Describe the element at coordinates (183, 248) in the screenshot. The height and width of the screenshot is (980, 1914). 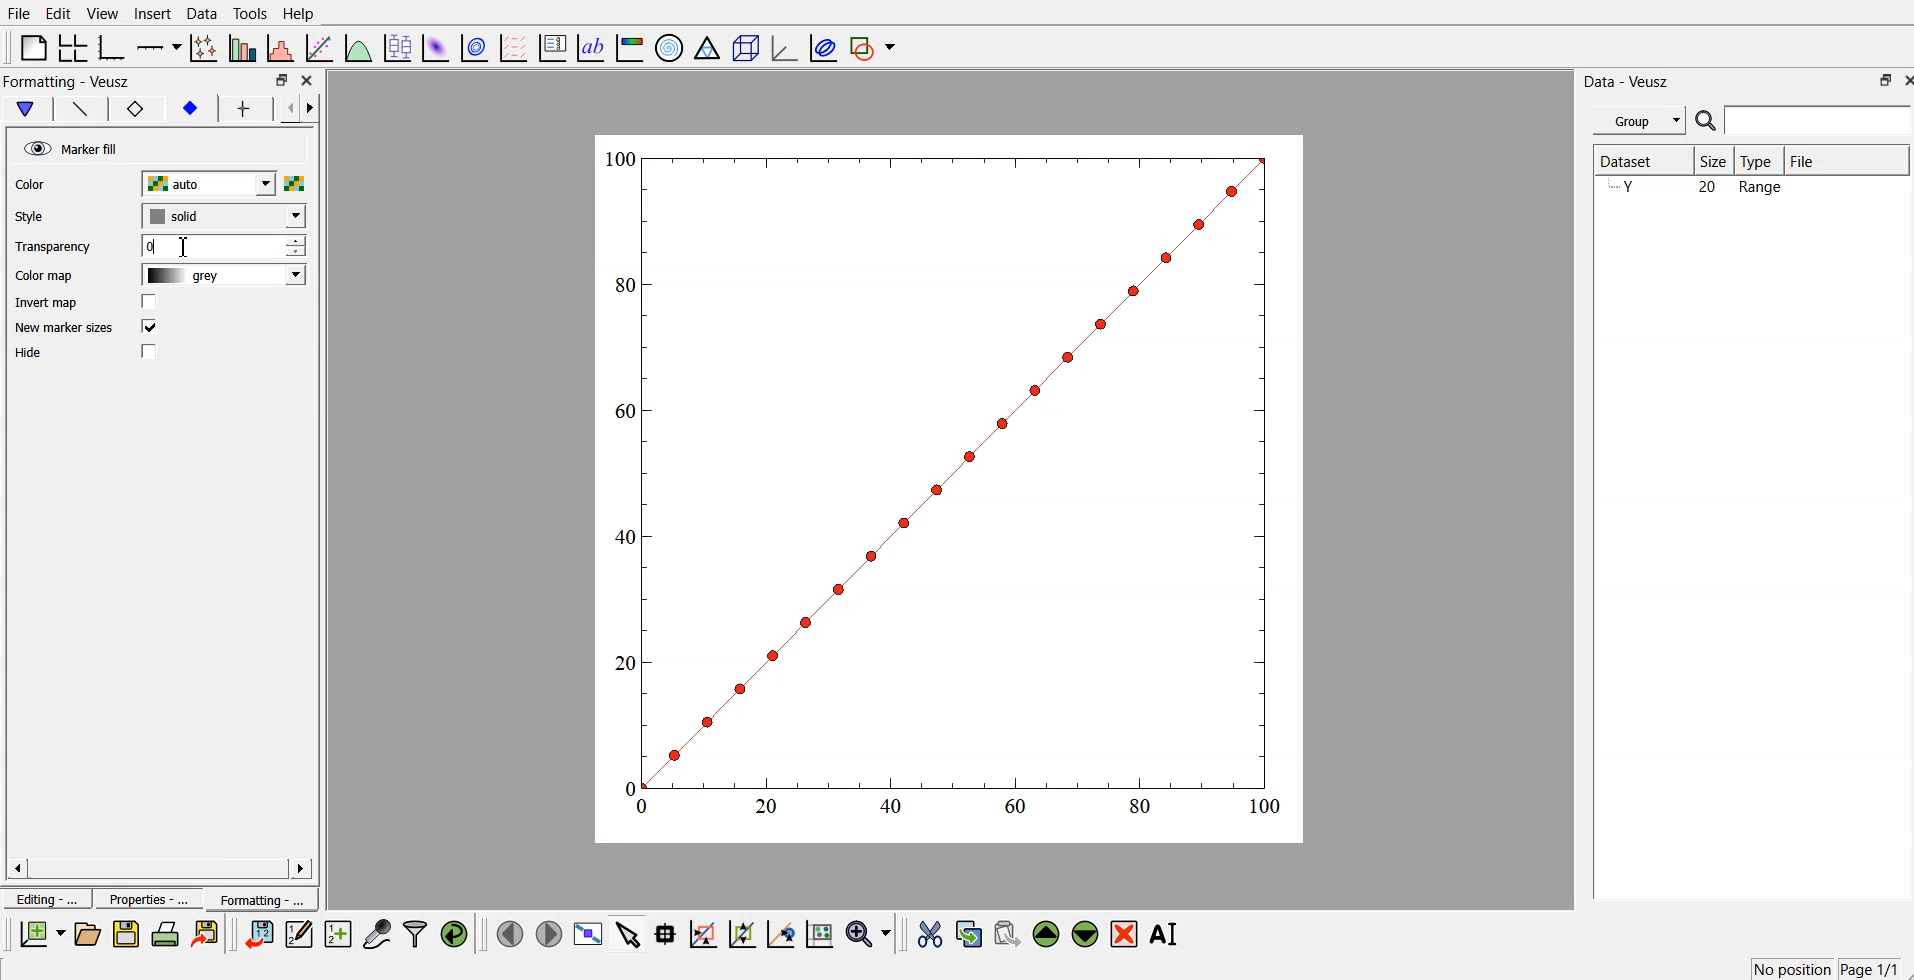
I see `cursor` at that location.